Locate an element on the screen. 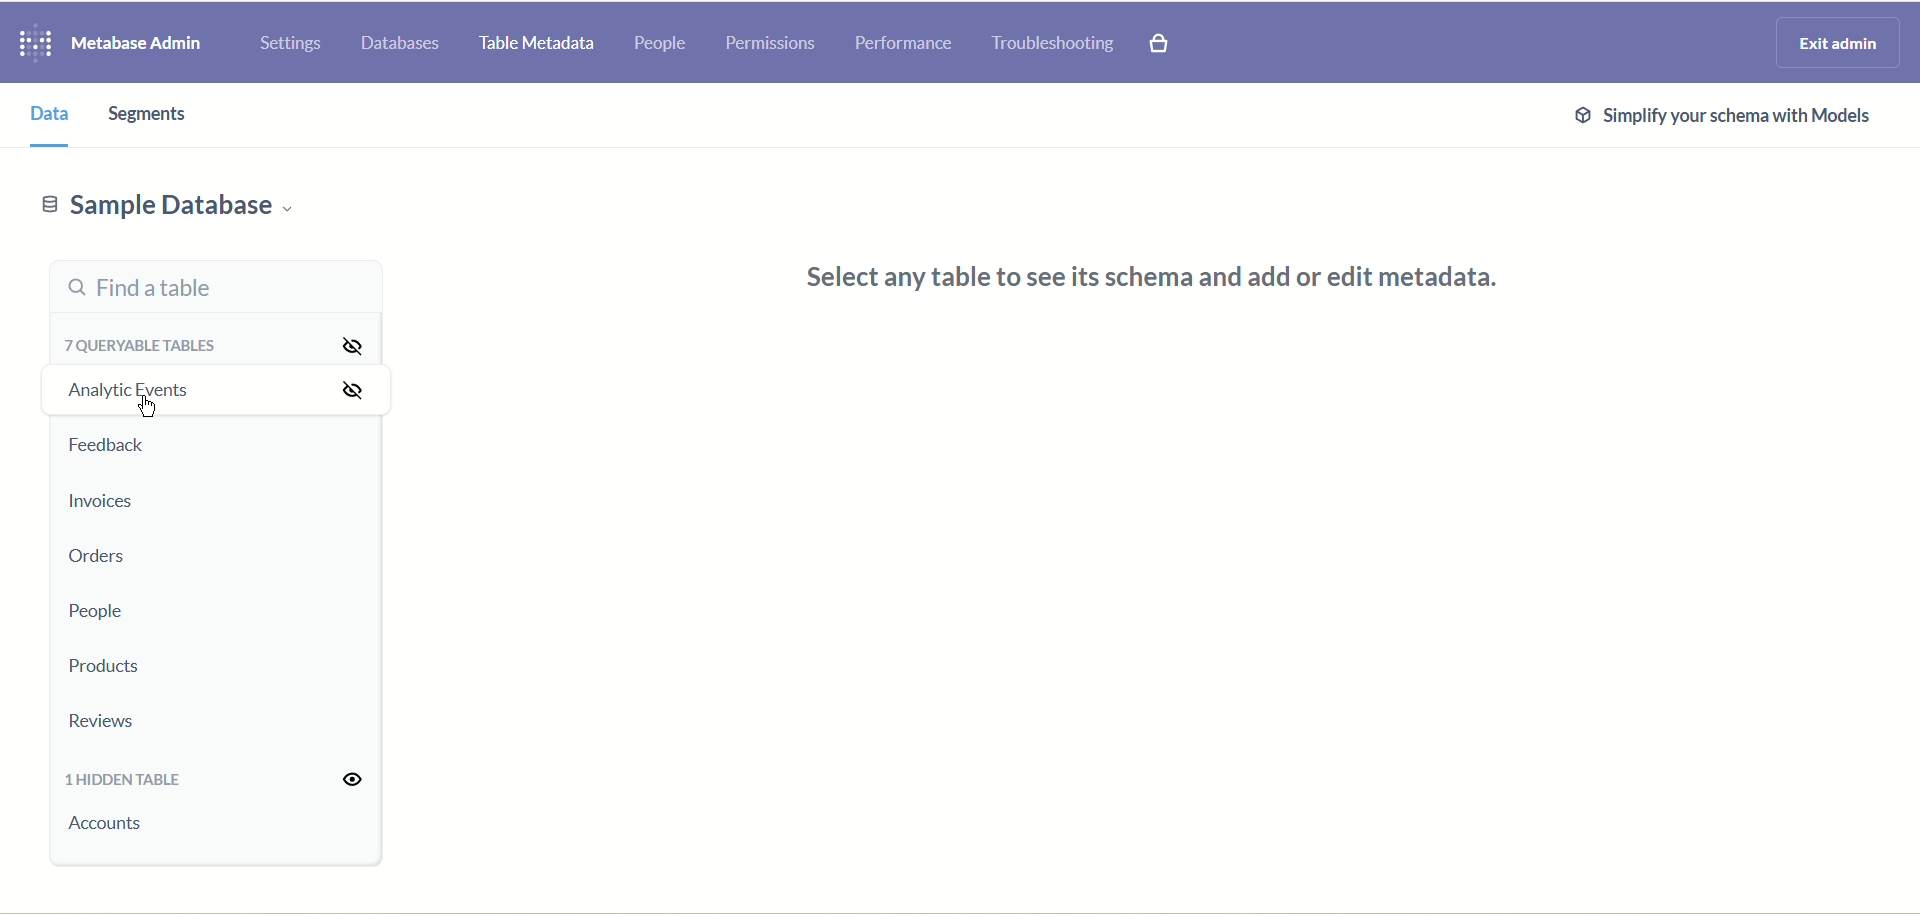 The image size is (1920, 914). metabase admin is located at coordinates (135, 45).